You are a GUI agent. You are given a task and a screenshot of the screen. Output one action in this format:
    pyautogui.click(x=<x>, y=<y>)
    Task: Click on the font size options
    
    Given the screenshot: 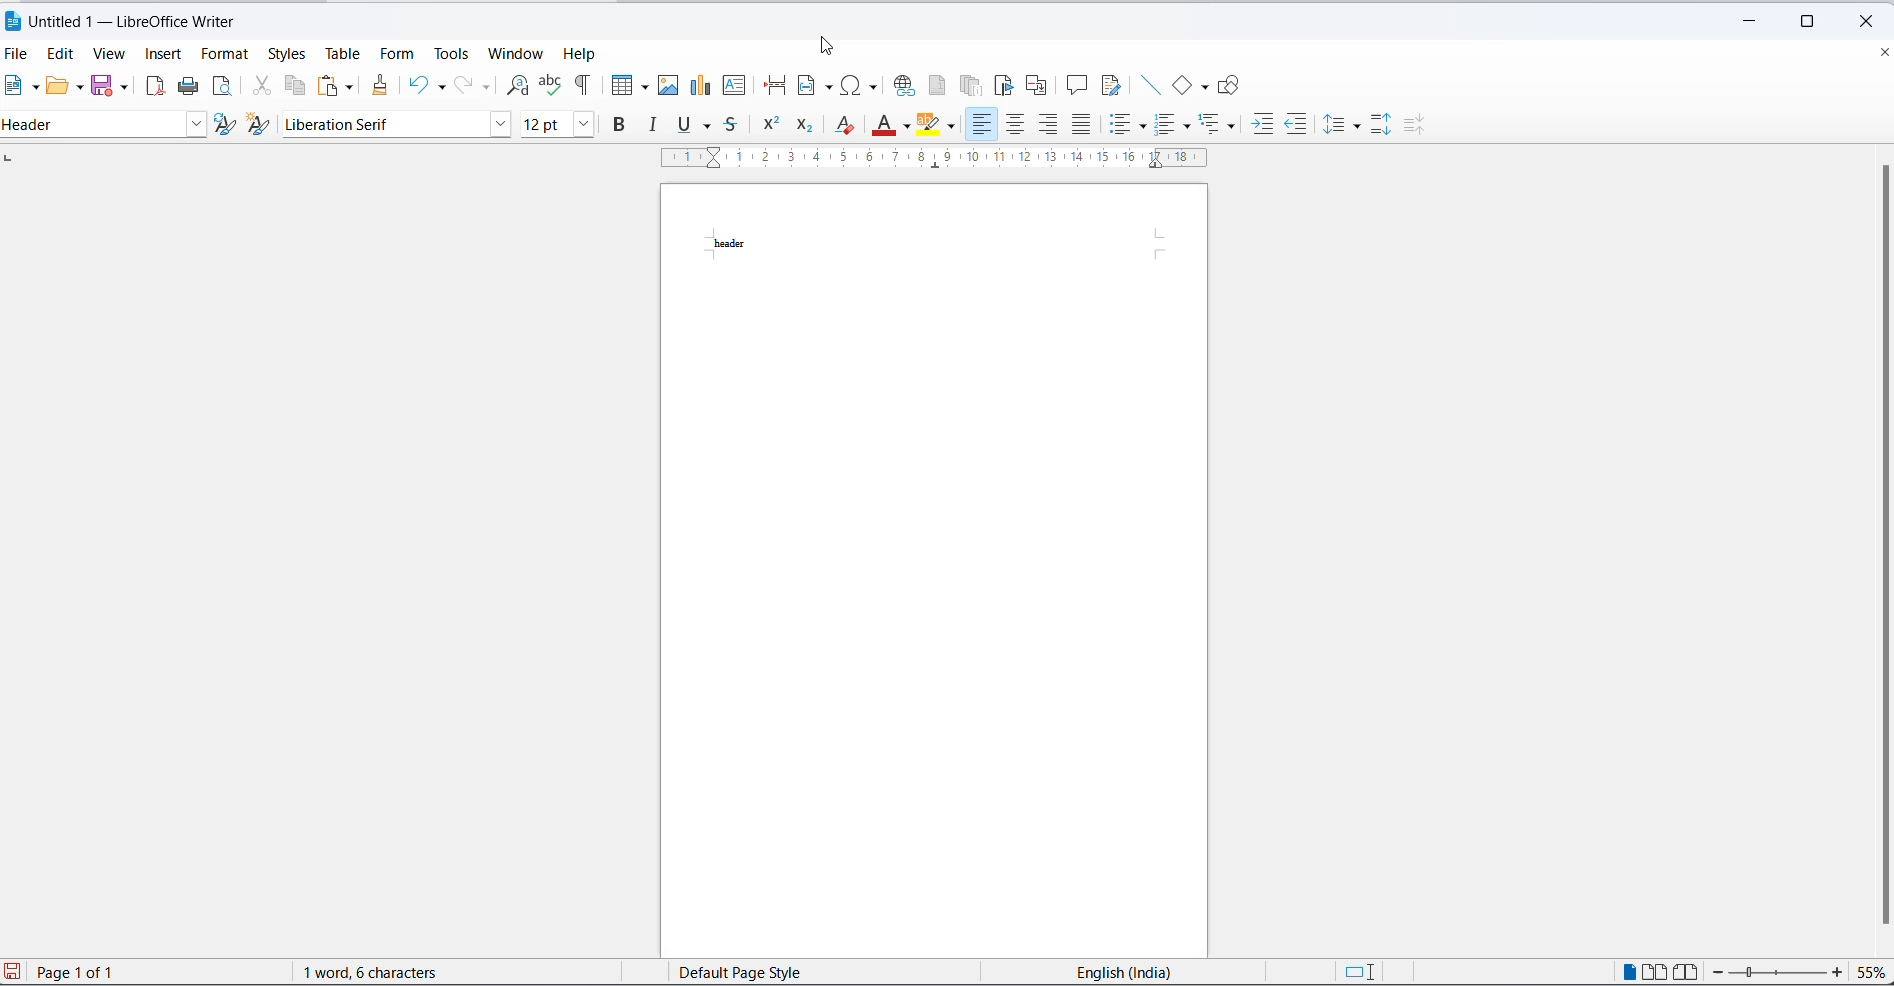 What is the action you would take?
    pyautogui.click(x=580, y=125)
    